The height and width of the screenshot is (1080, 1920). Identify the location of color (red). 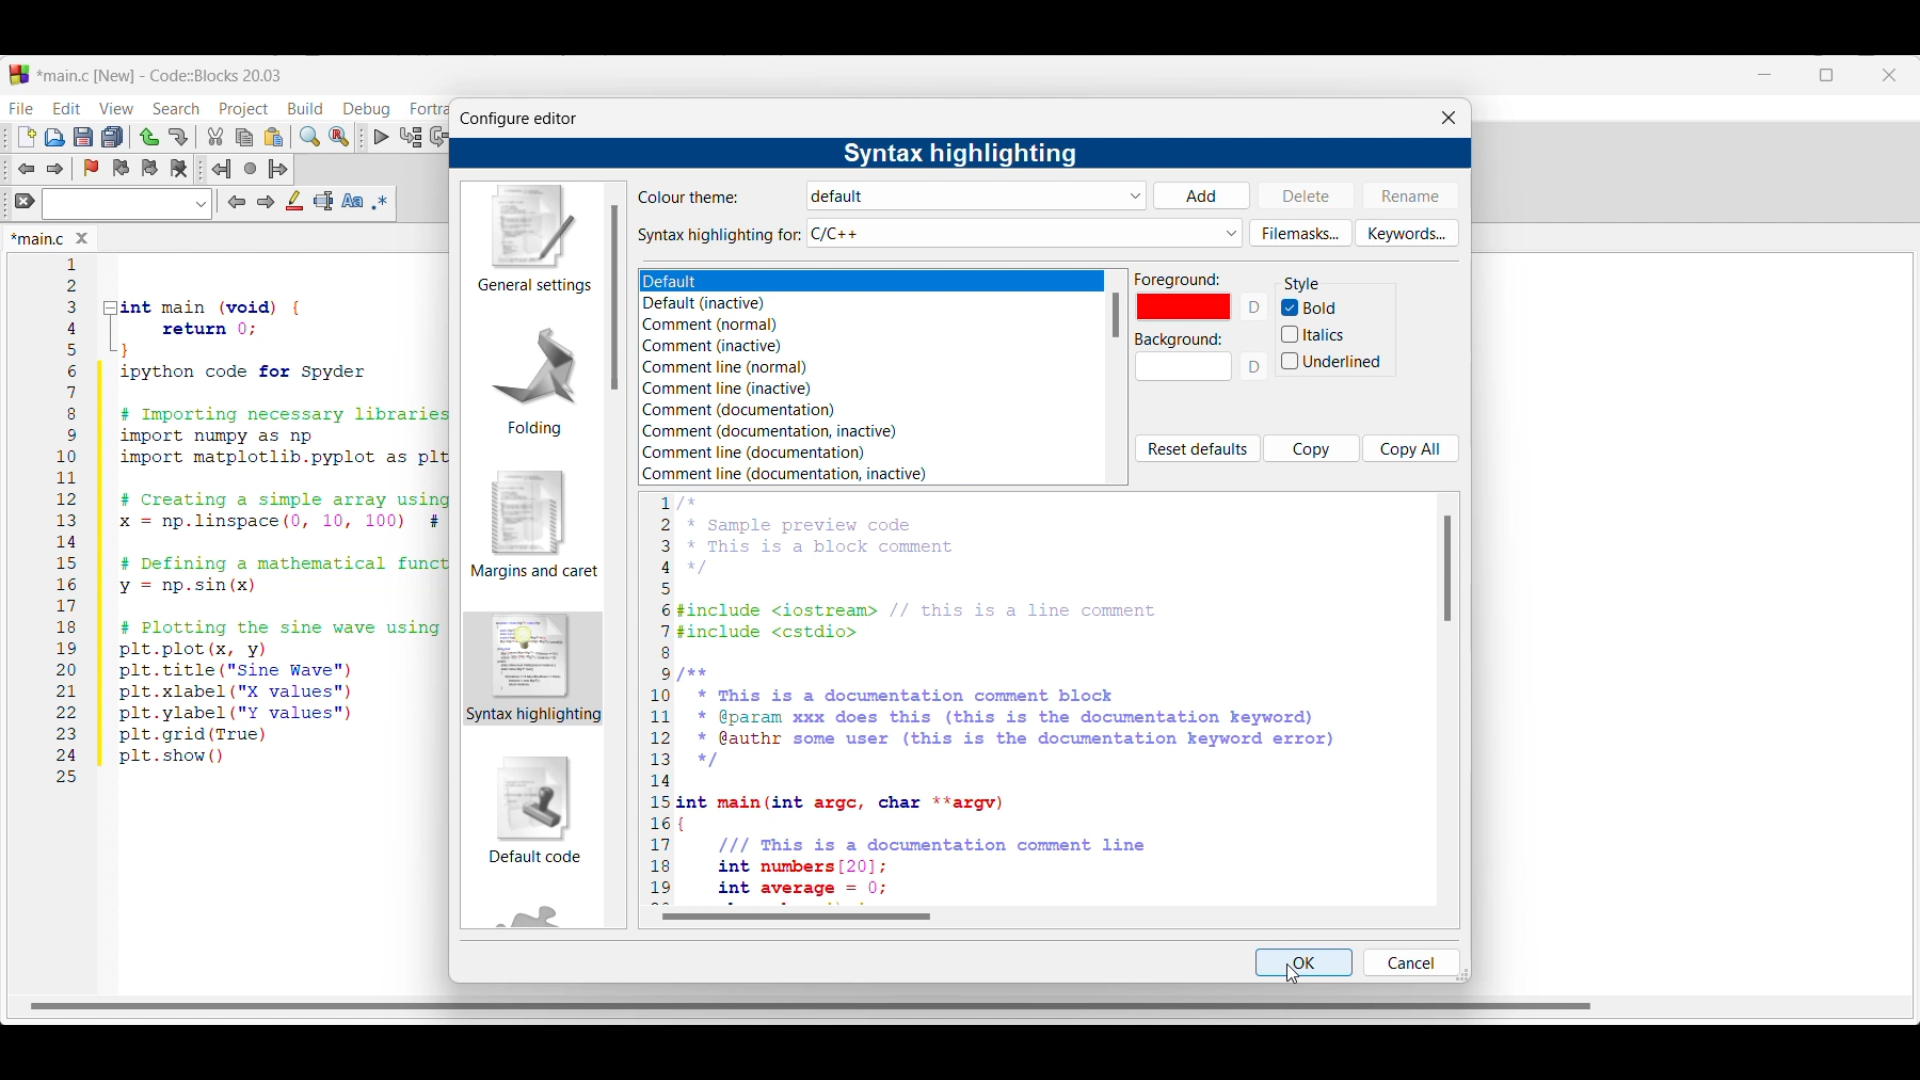
(1181, 309).